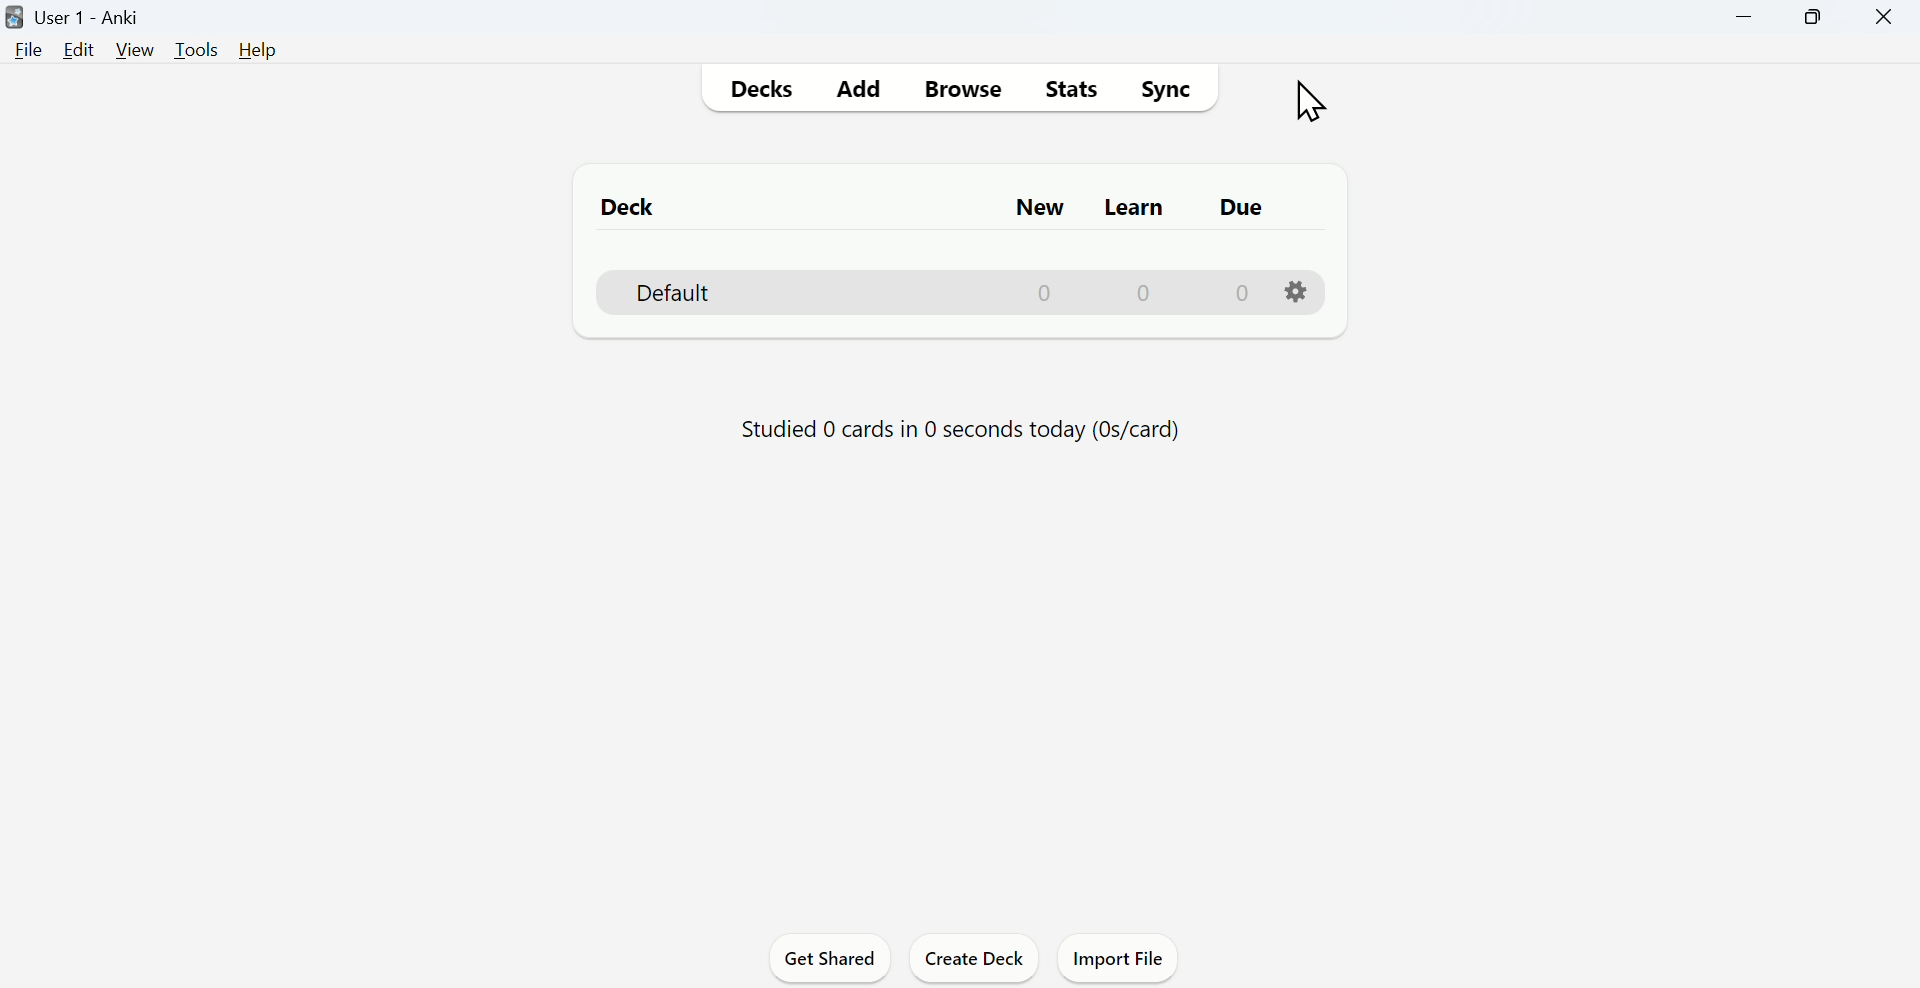  Describe the element at coordinates (970, 433) in the screenshot. I see `Studied 0 cards in 0 seconds today (Os/card)` at that location.